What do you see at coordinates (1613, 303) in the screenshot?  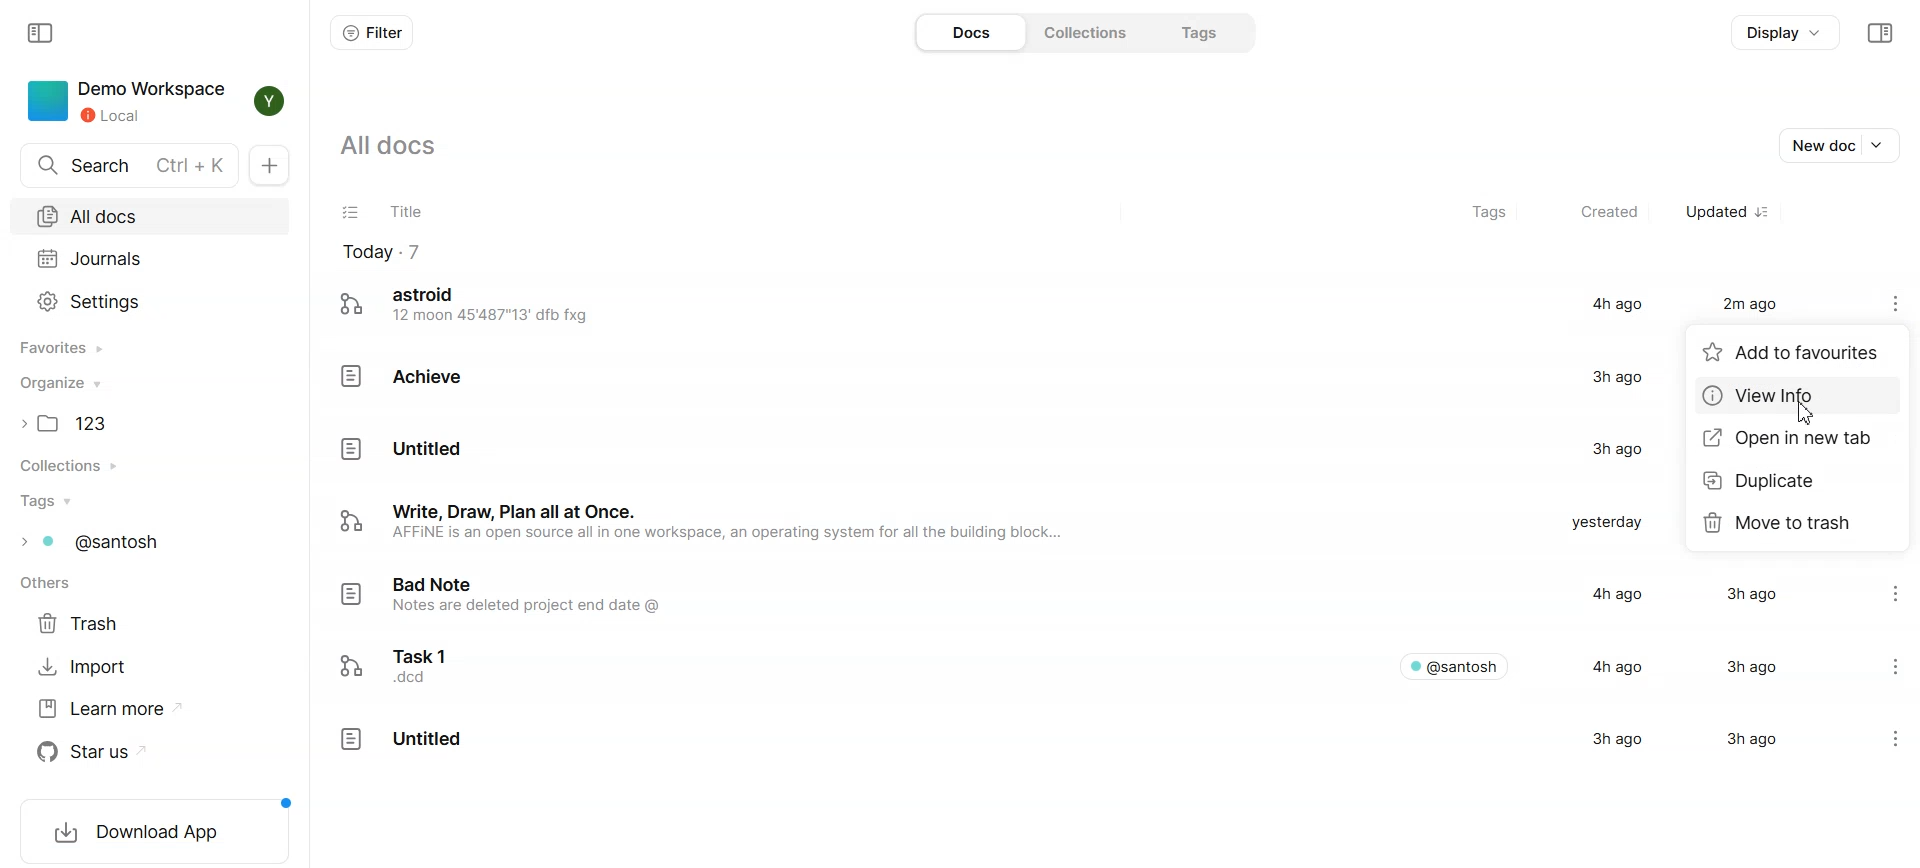 I see `4h ago` at bounding box center [1613, 303].